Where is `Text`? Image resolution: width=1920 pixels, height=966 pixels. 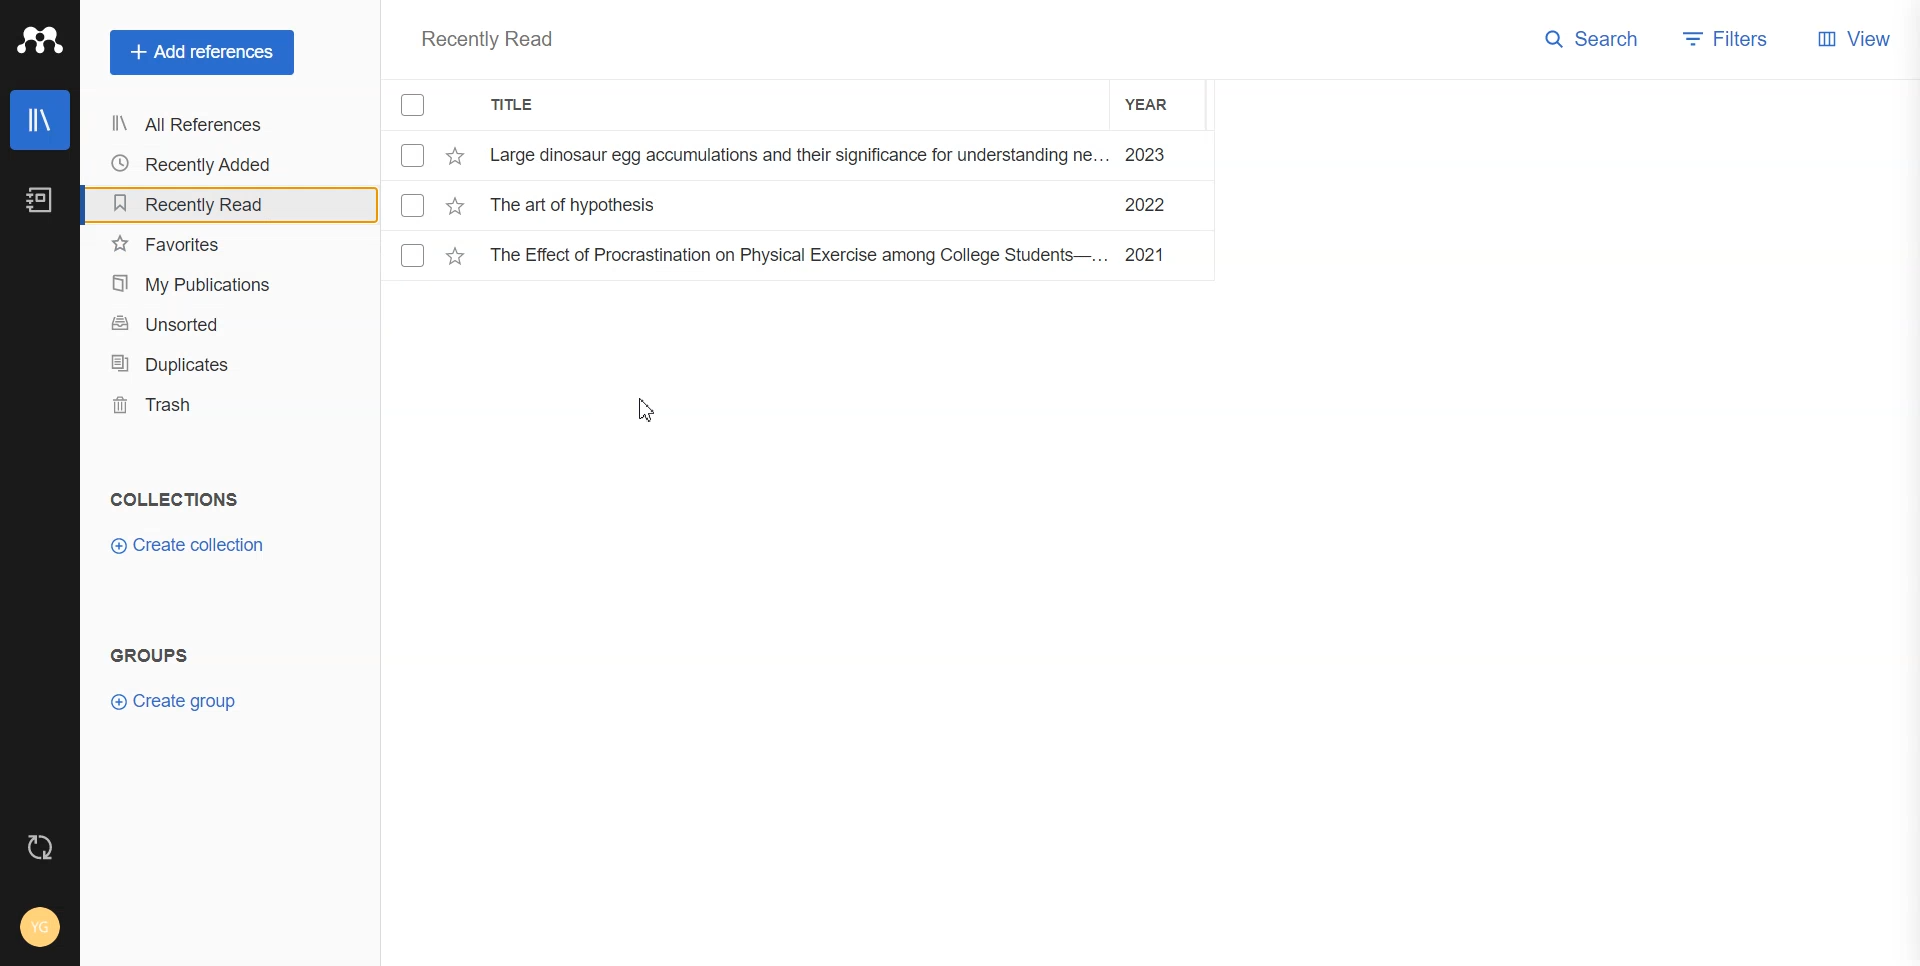
Text is located at coordinates (151, 657).